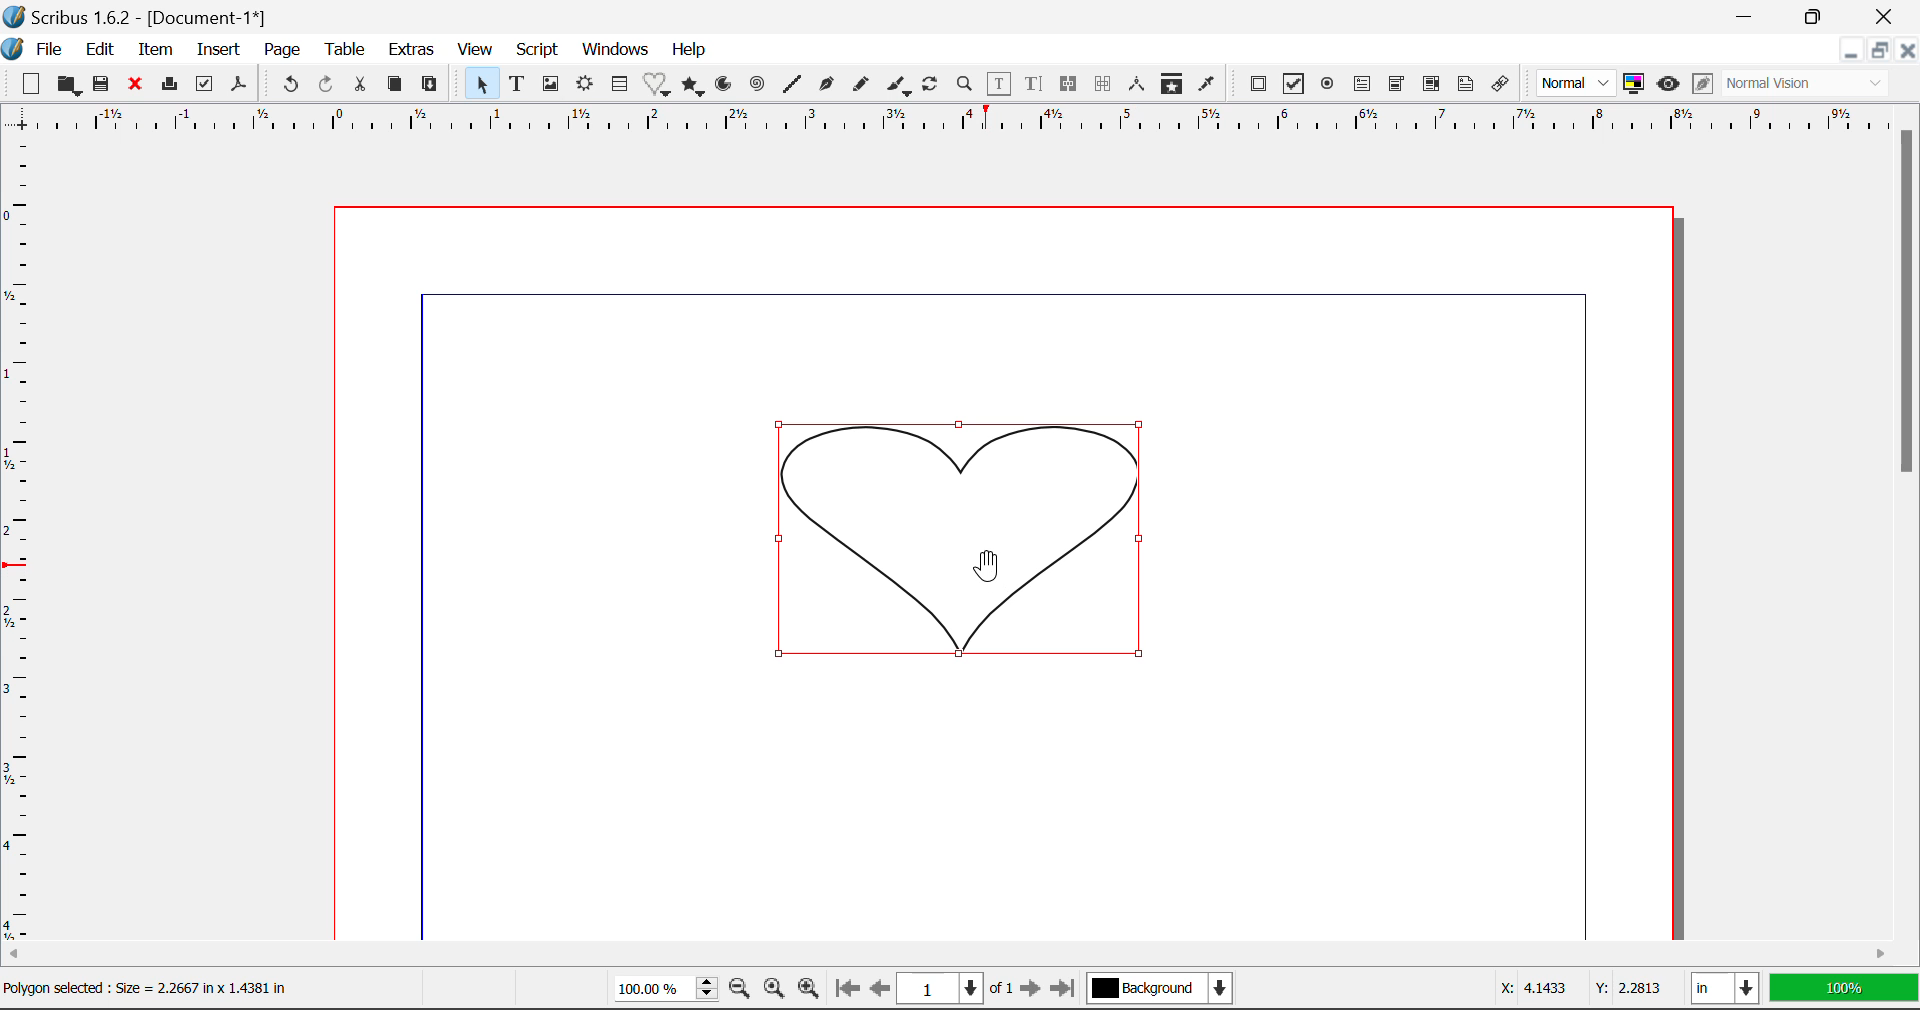  I want to click on Polygons, so click(694, 87).